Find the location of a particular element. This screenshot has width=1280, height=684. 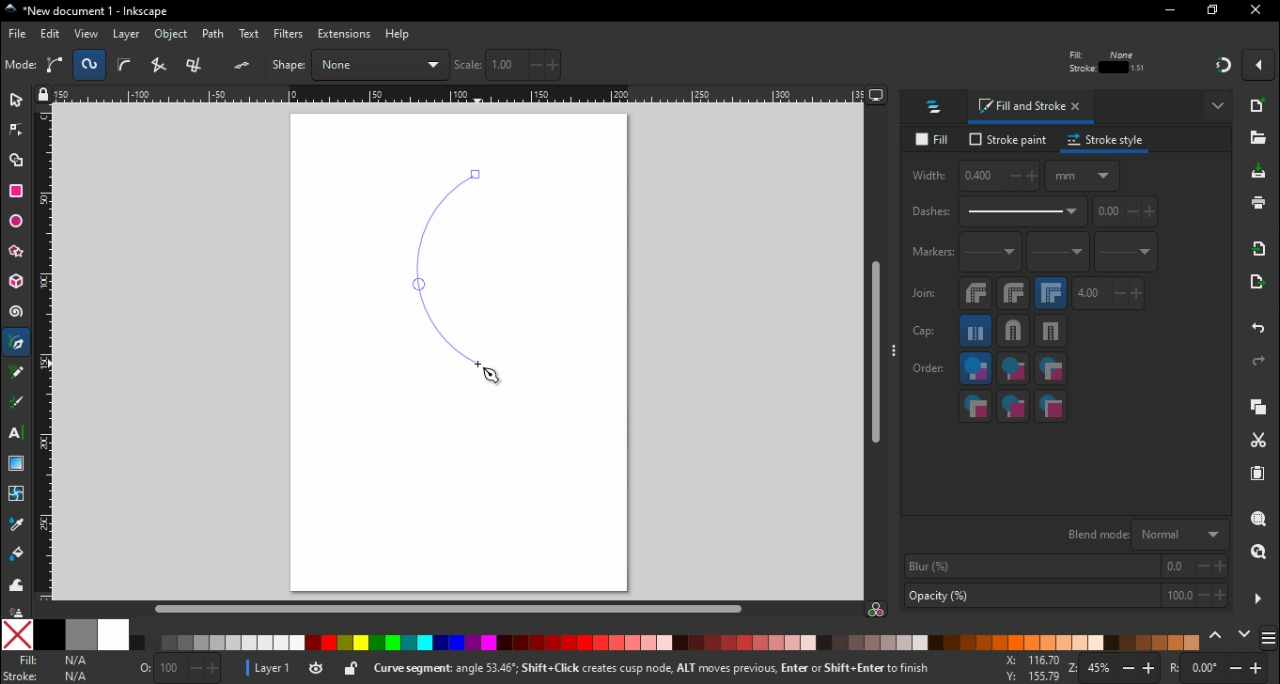

scale is located at coordinates (510, 65).